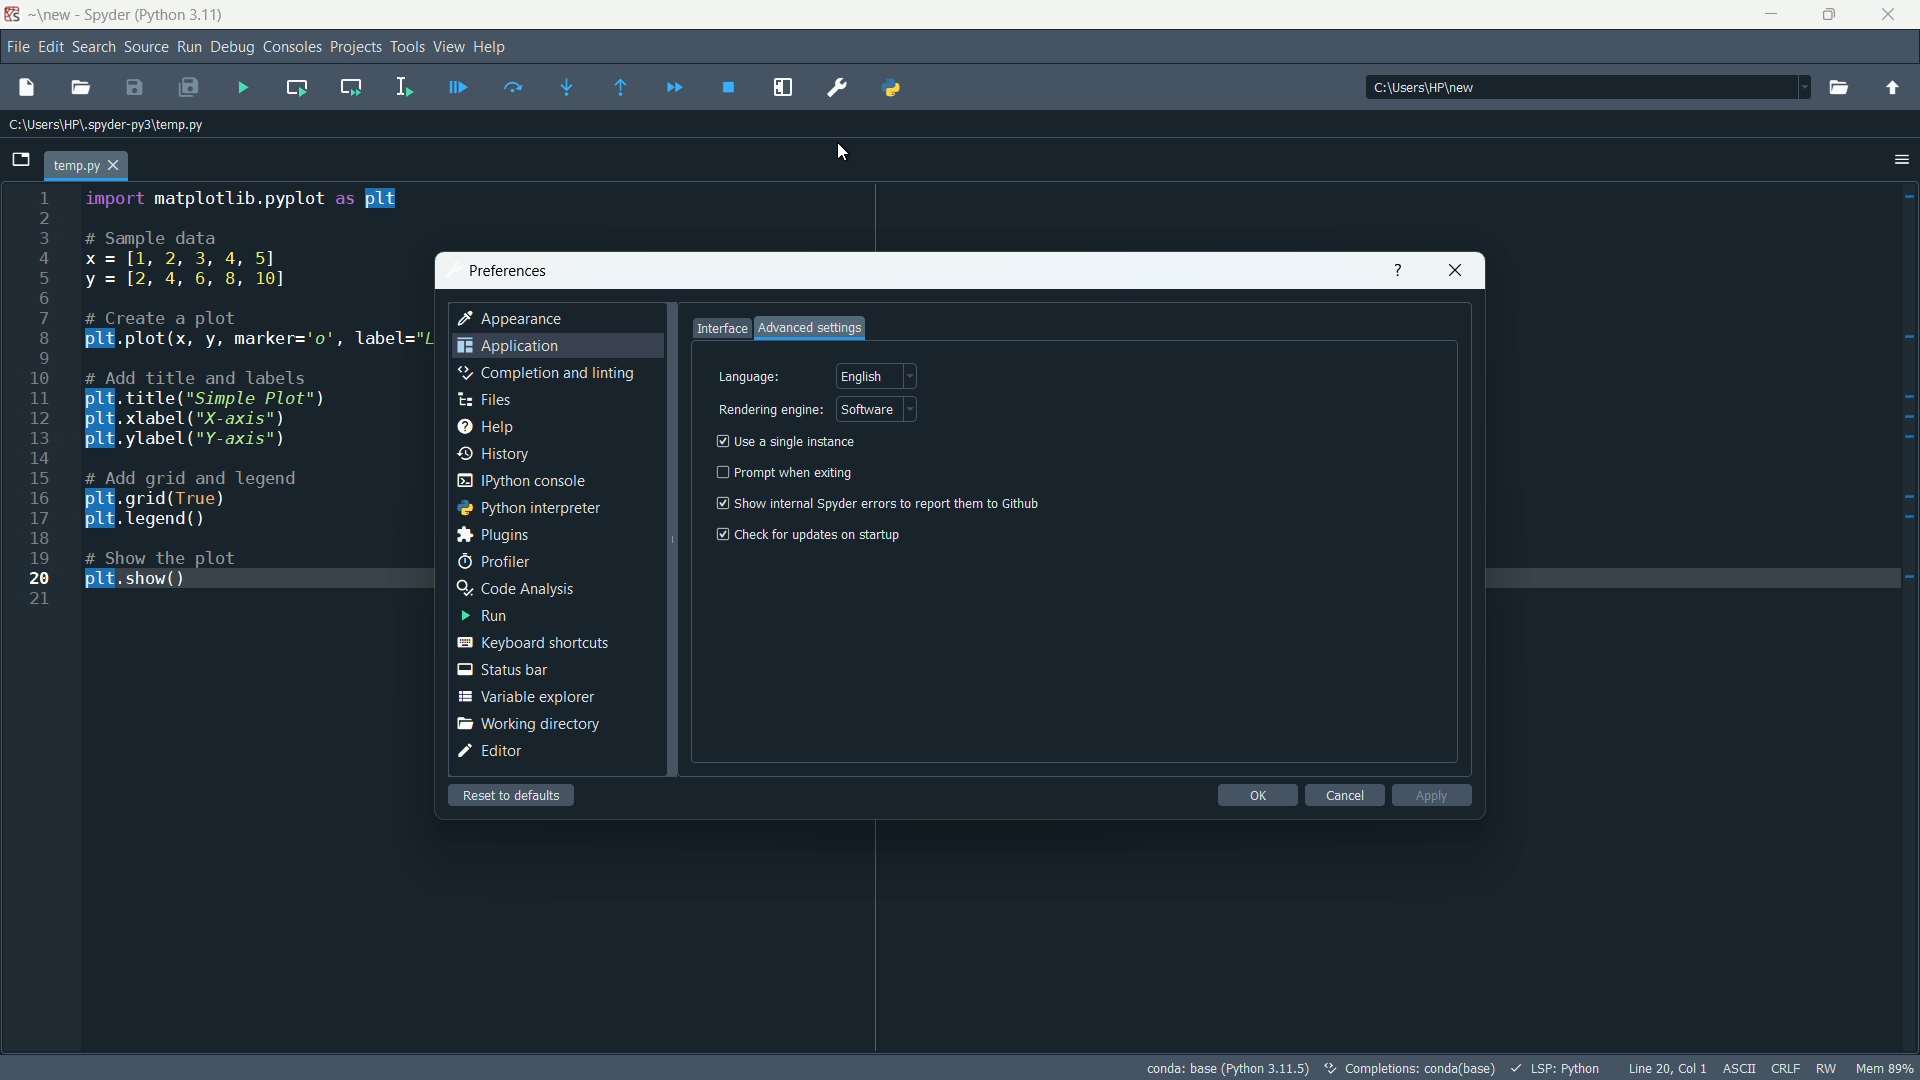 This screenshot has width=1920, height=1080. What do you see at coordinates (525, 697) in the screenshot?
I see `variable explorer` at bounding box center [525, 697].